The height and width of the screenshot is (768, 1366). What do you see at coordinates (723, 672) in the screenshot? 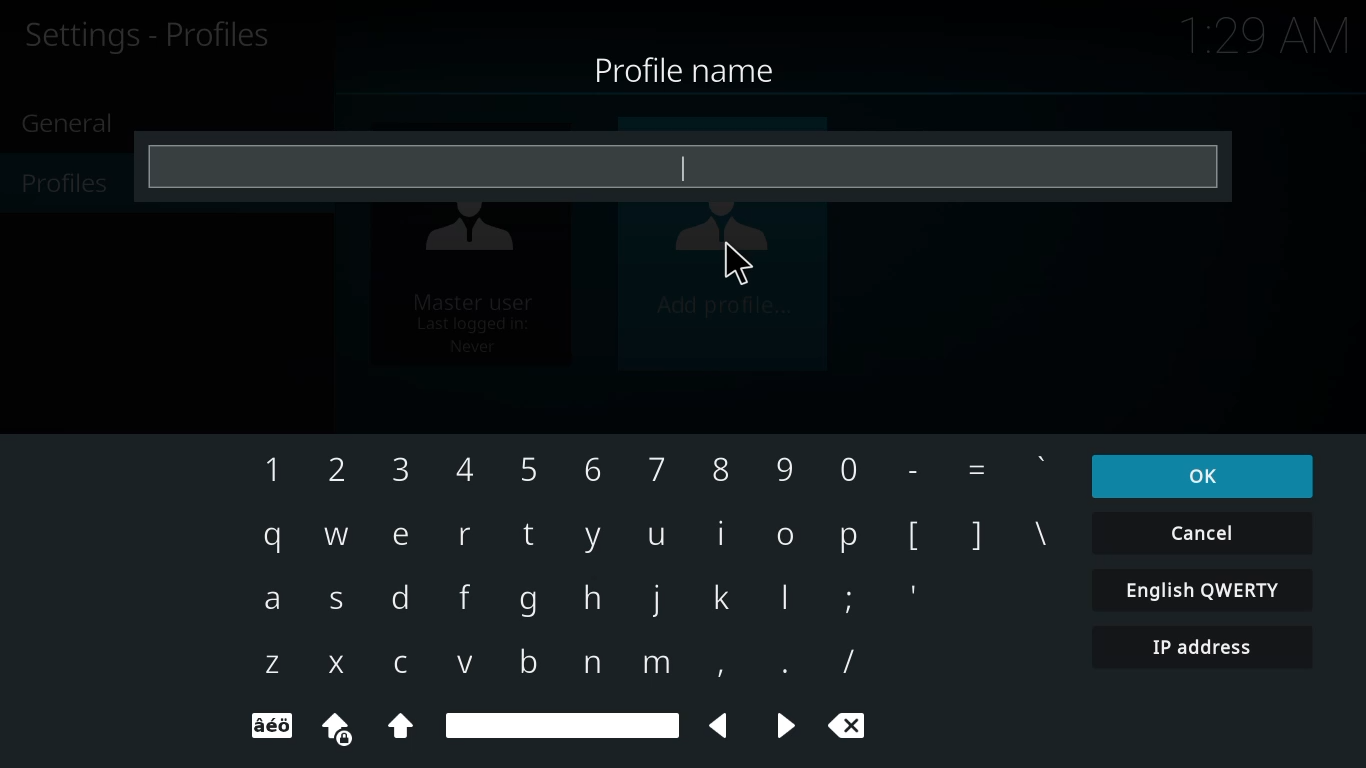
I see `,` at bounding box center [723, 672].